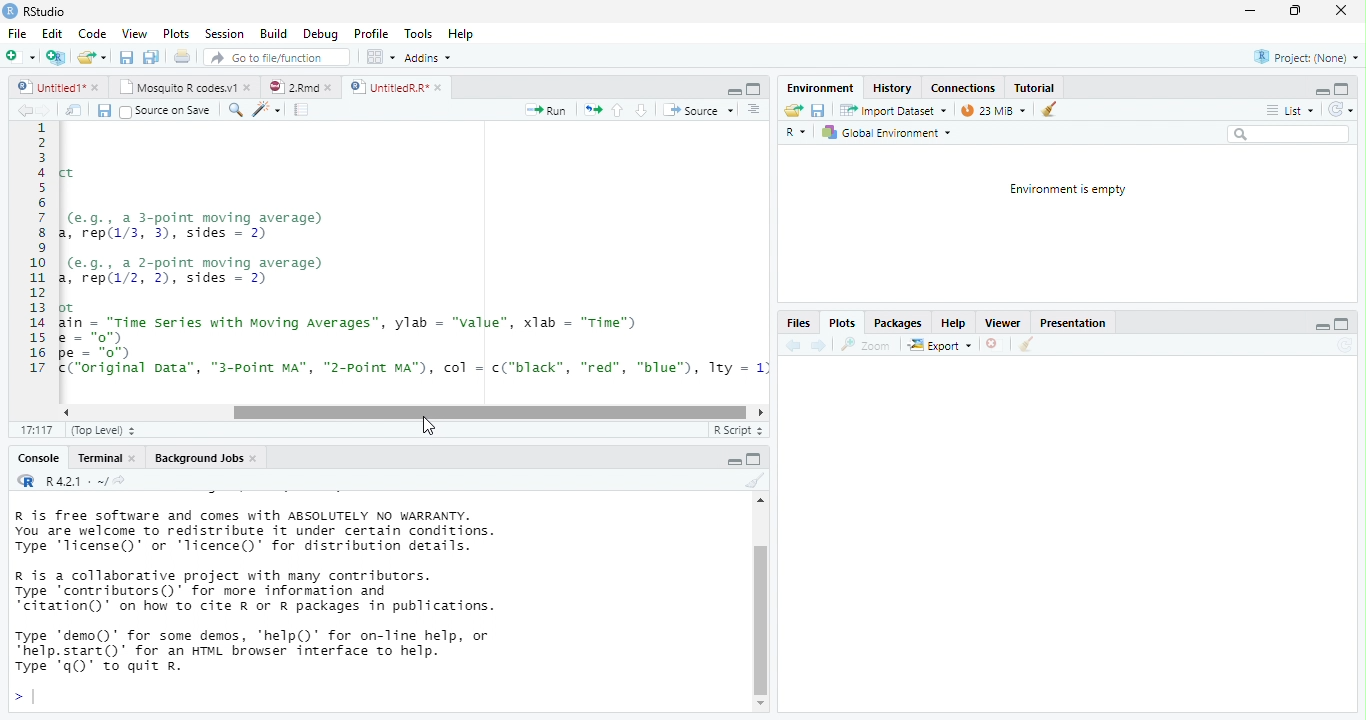 Image resolution: width=1366 pixels, height=720 pixels. What do you see at coordinates (55, 57) in the screenshot?
I see `Create a project` at bounding box center [55, 57].